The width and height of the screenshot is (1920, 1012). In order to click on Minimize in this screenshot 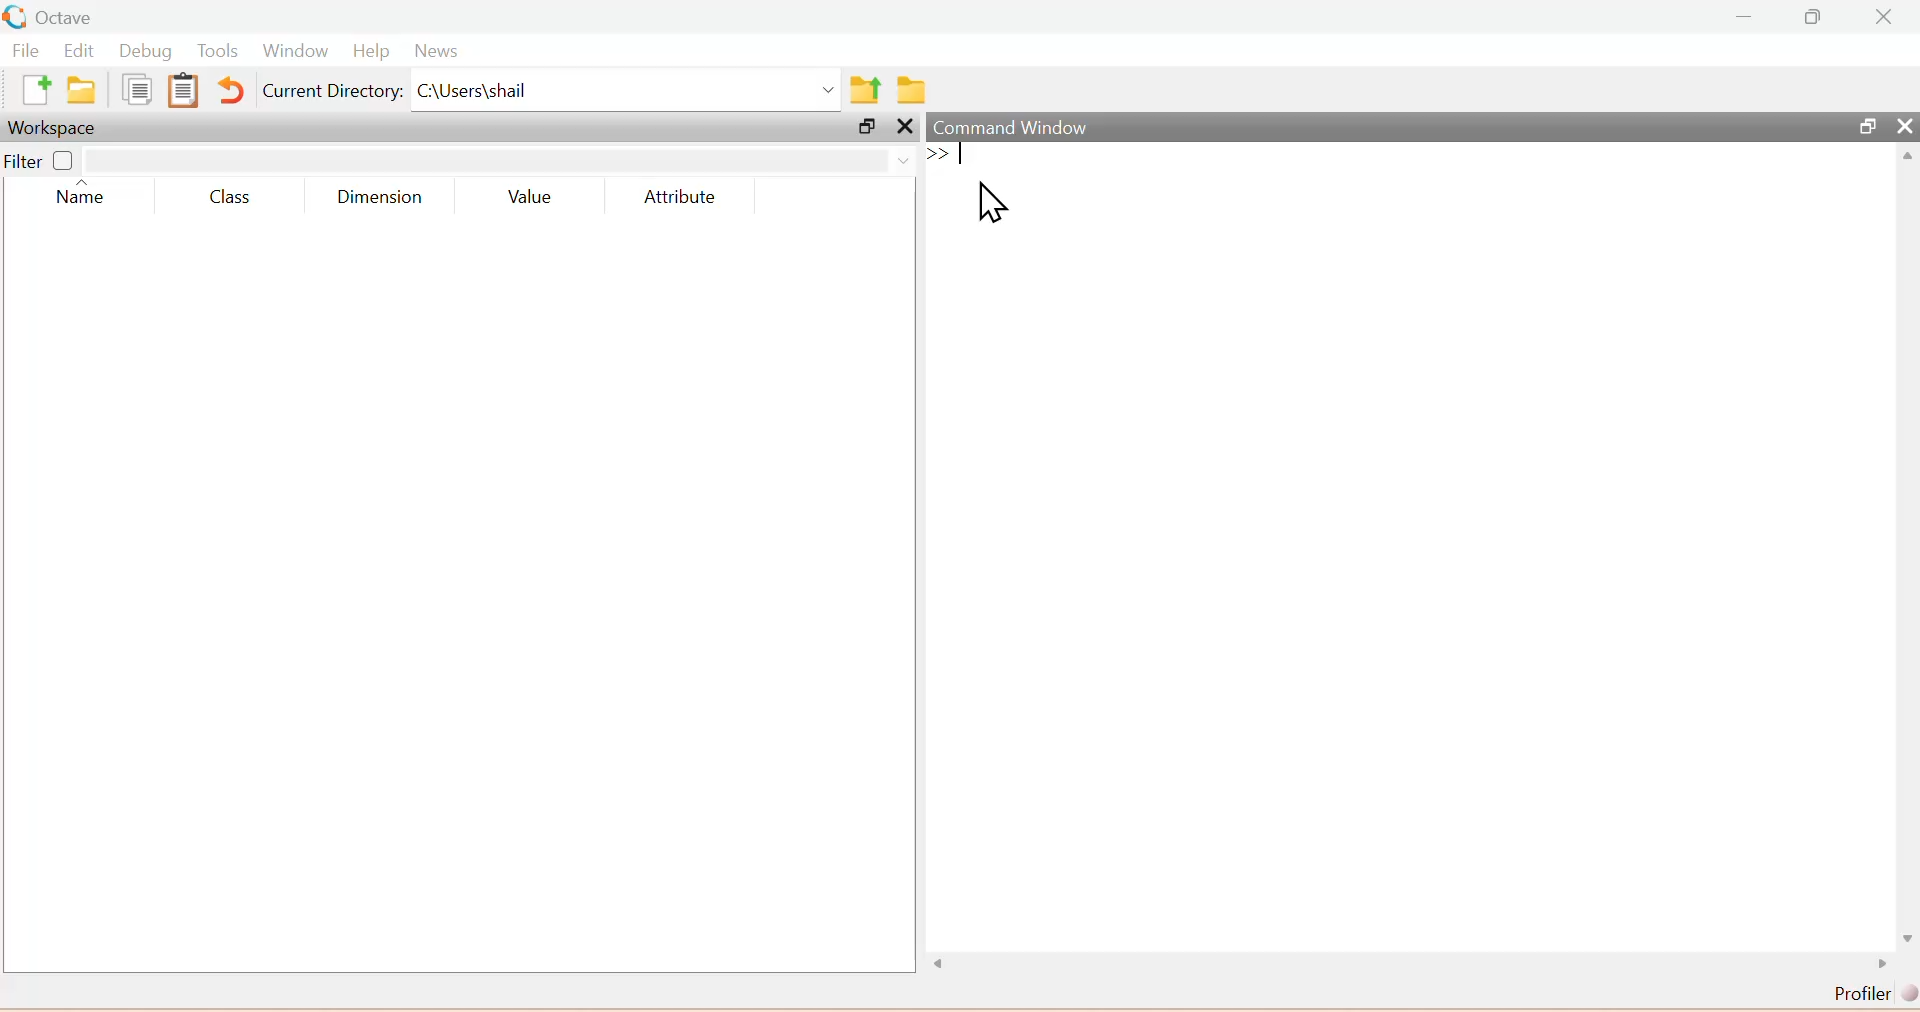, I will do `click(1746, 17)`.